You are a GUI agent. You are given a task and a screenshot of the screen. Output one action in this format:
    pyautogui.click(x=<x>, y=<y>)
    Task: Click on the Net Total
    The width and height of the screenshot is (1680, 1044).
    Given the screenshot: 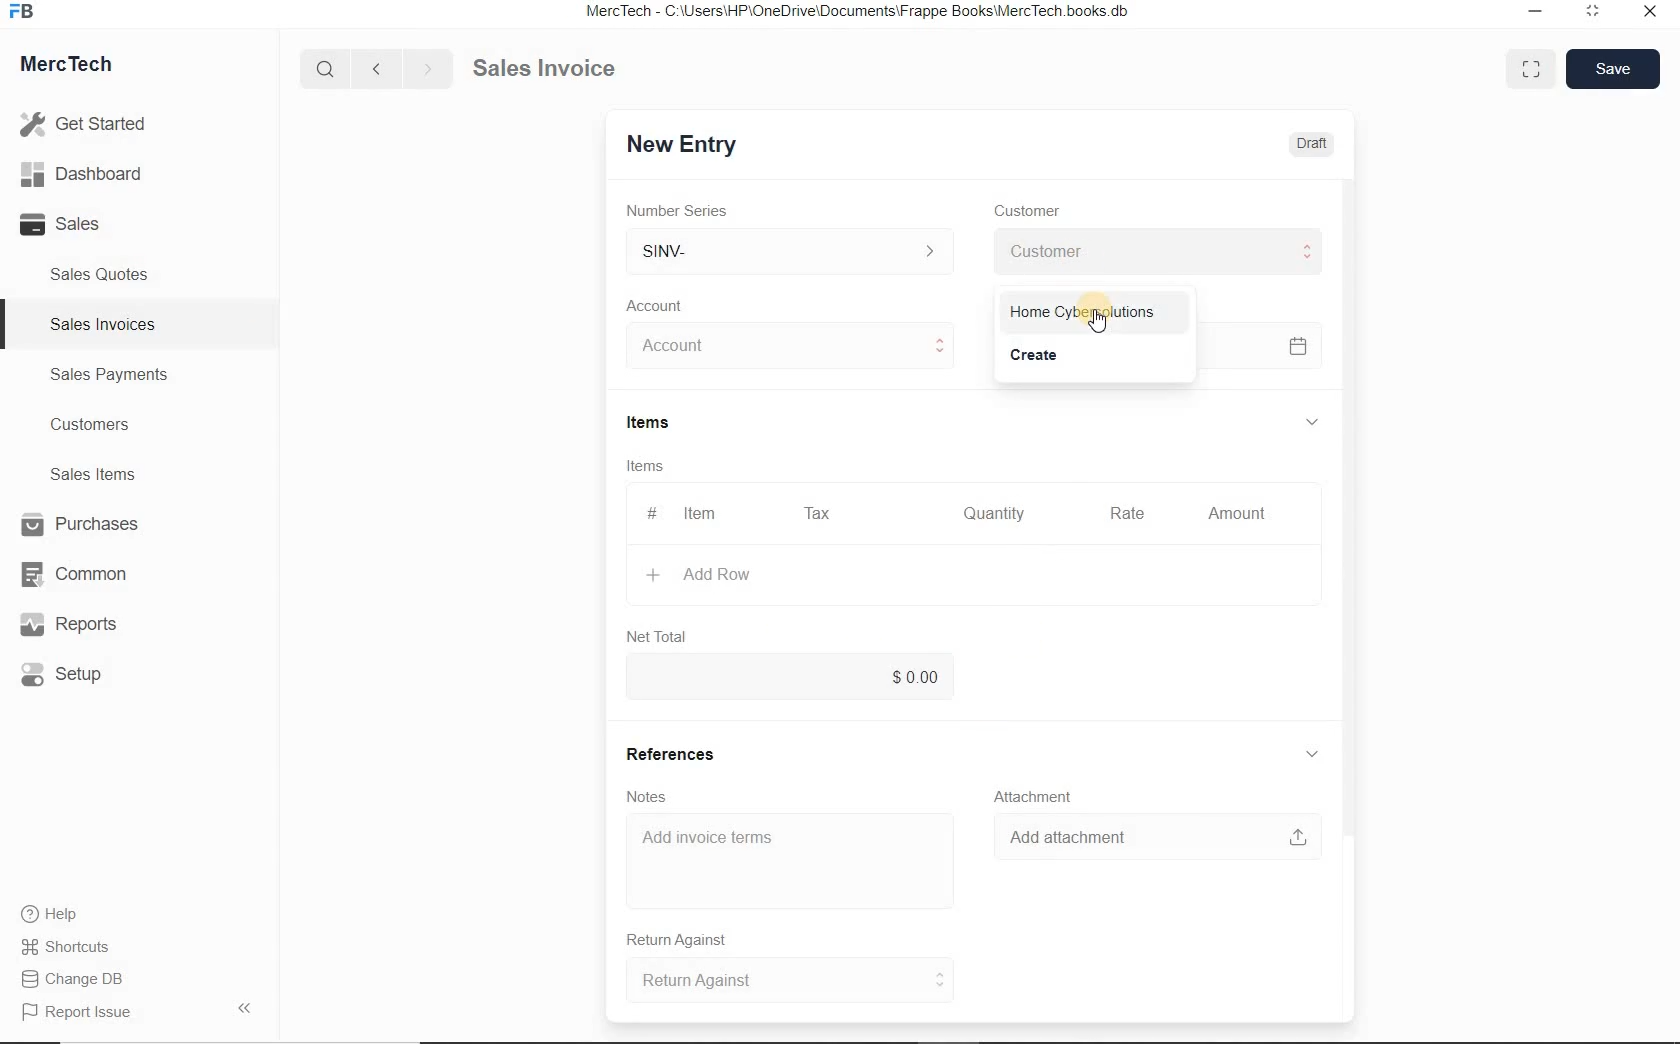 What is the action you would take?
    pyautogui.click(x=659, y=636)
    